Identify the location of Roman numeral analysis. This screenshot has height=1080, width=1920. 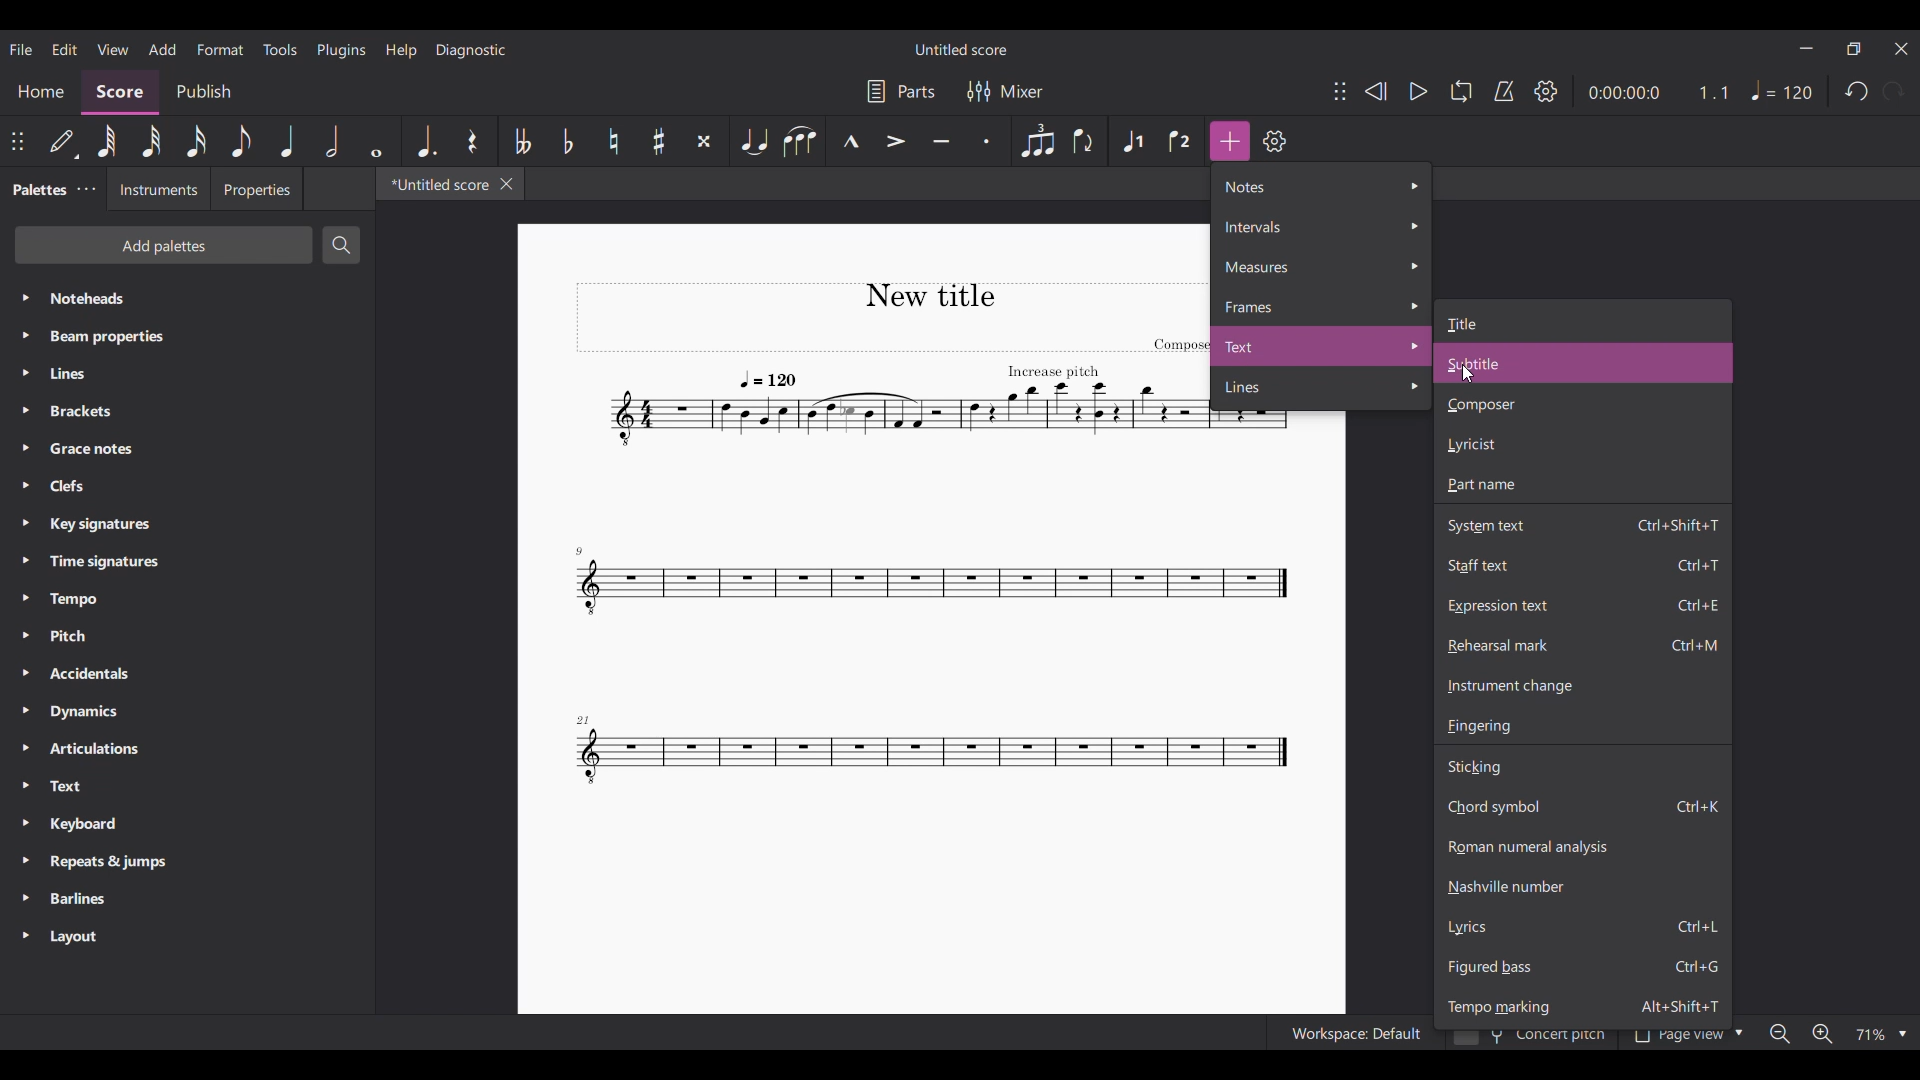
(1582, 847).